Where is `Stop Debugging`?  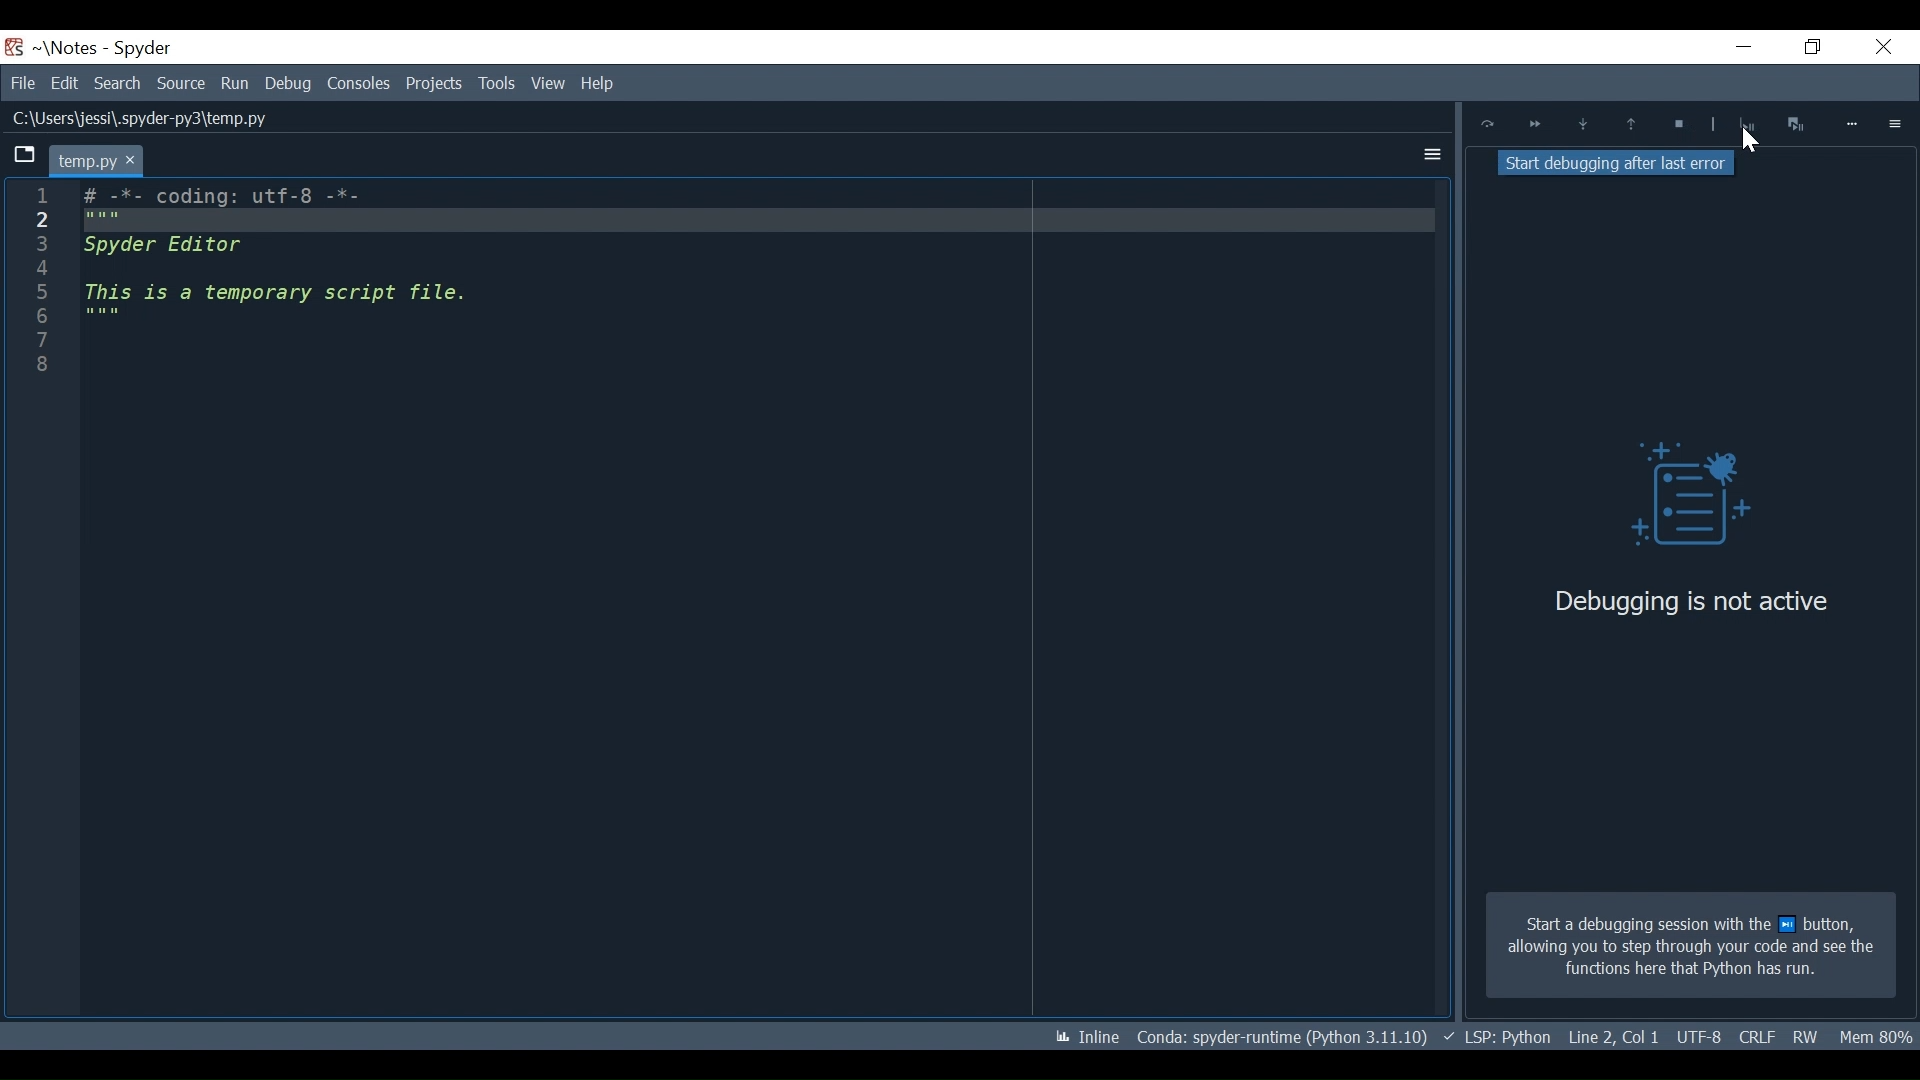
Stop Debugging is located at coordinates (1746, 124).